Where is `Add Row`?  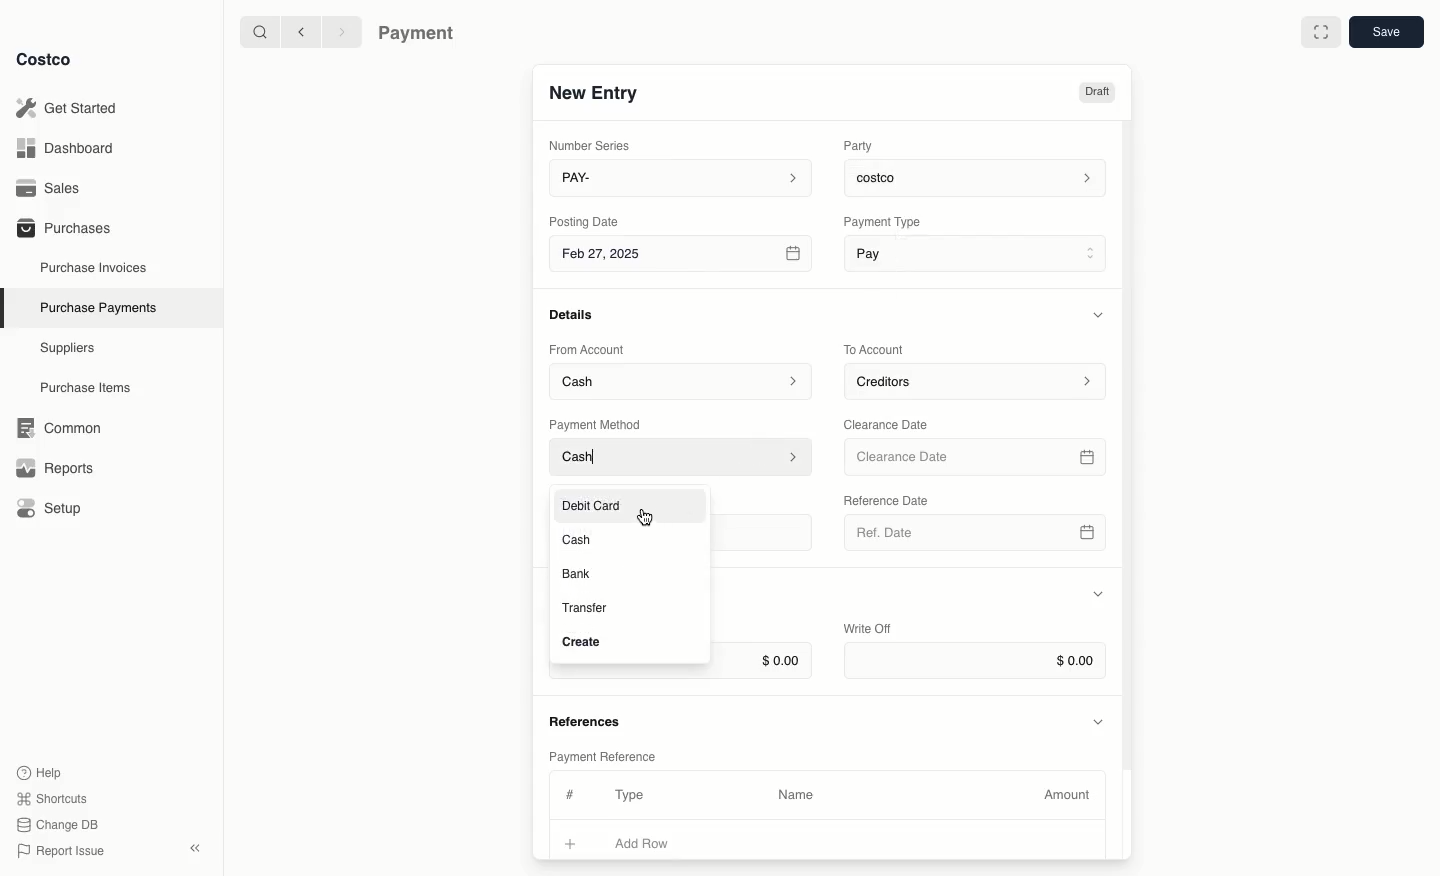
Add Row is located at coordinates (655, 843).